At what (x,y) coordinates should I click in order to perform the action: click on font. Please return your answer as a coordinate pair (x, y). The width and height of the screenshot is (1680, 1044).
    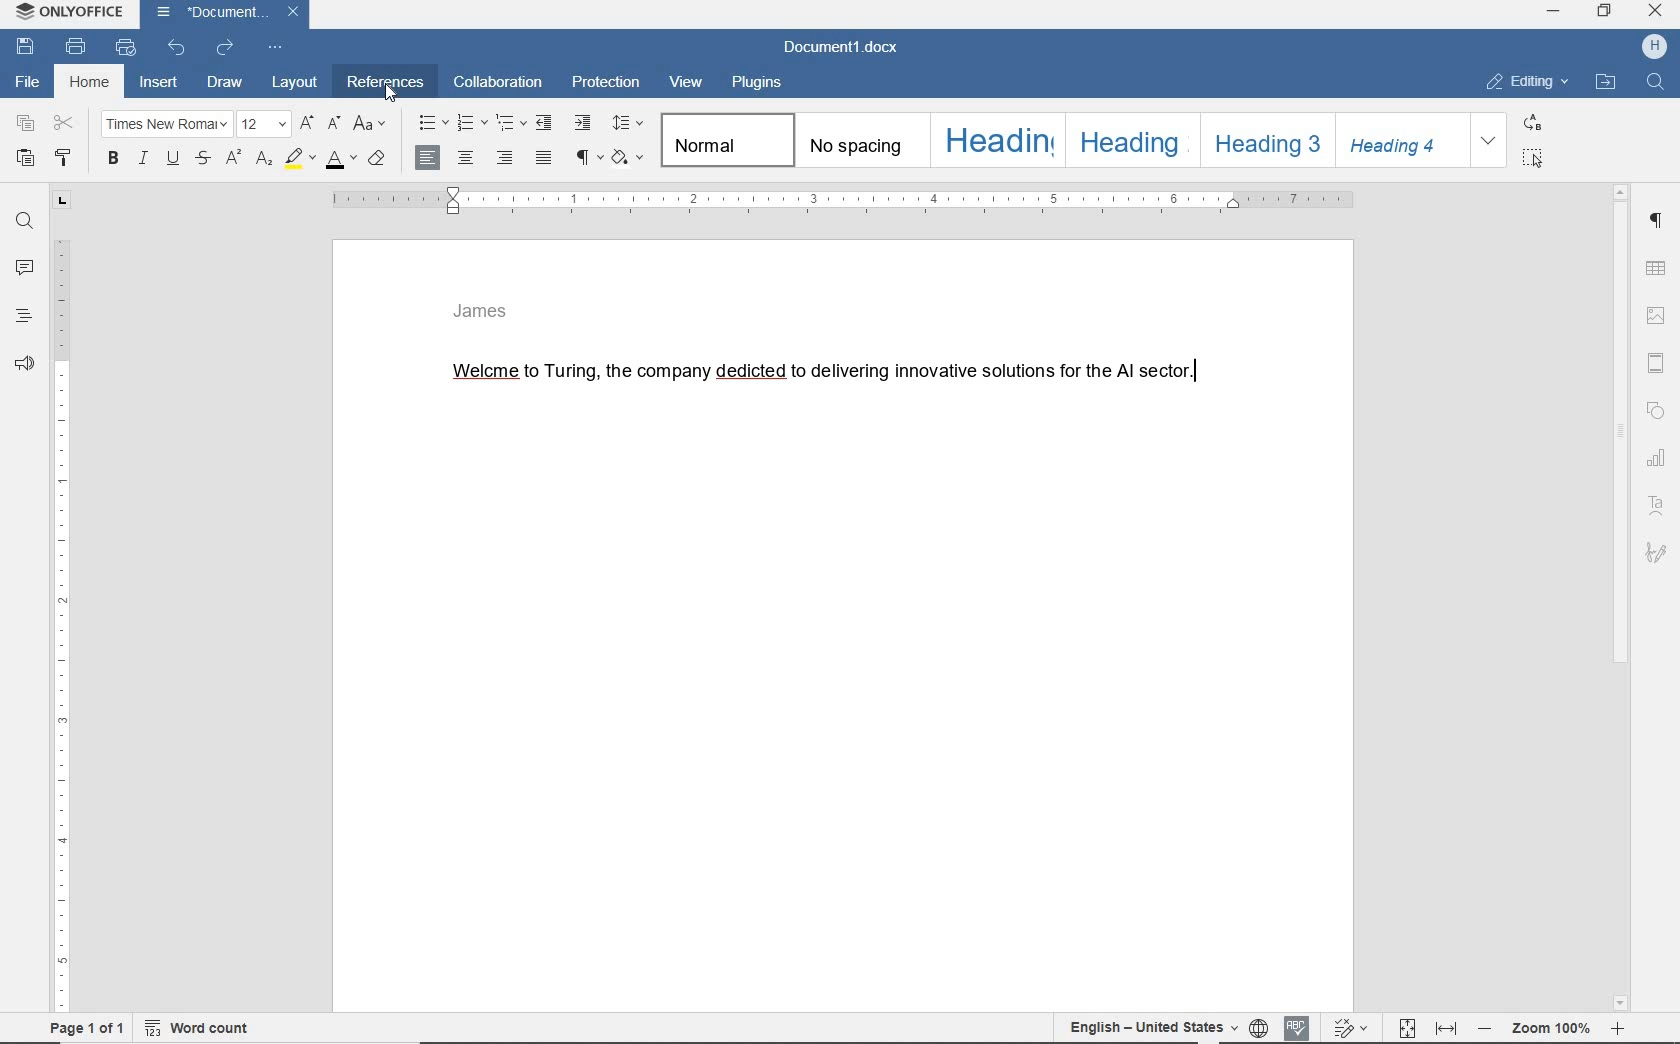
    Looking at the image, I should click on (168, 126).